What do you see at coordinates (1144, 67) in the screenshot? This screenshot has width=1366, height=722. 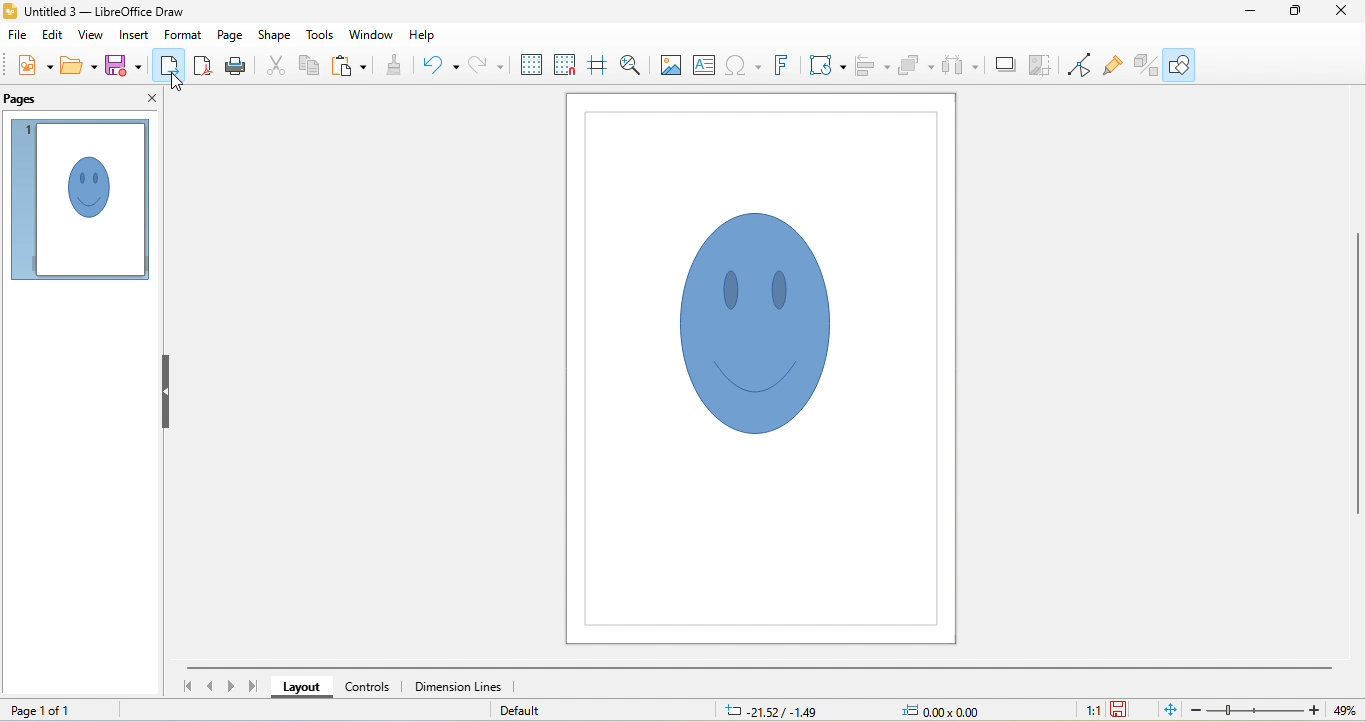 I see `toggle extrusion` at bounding box center [1144, 67].